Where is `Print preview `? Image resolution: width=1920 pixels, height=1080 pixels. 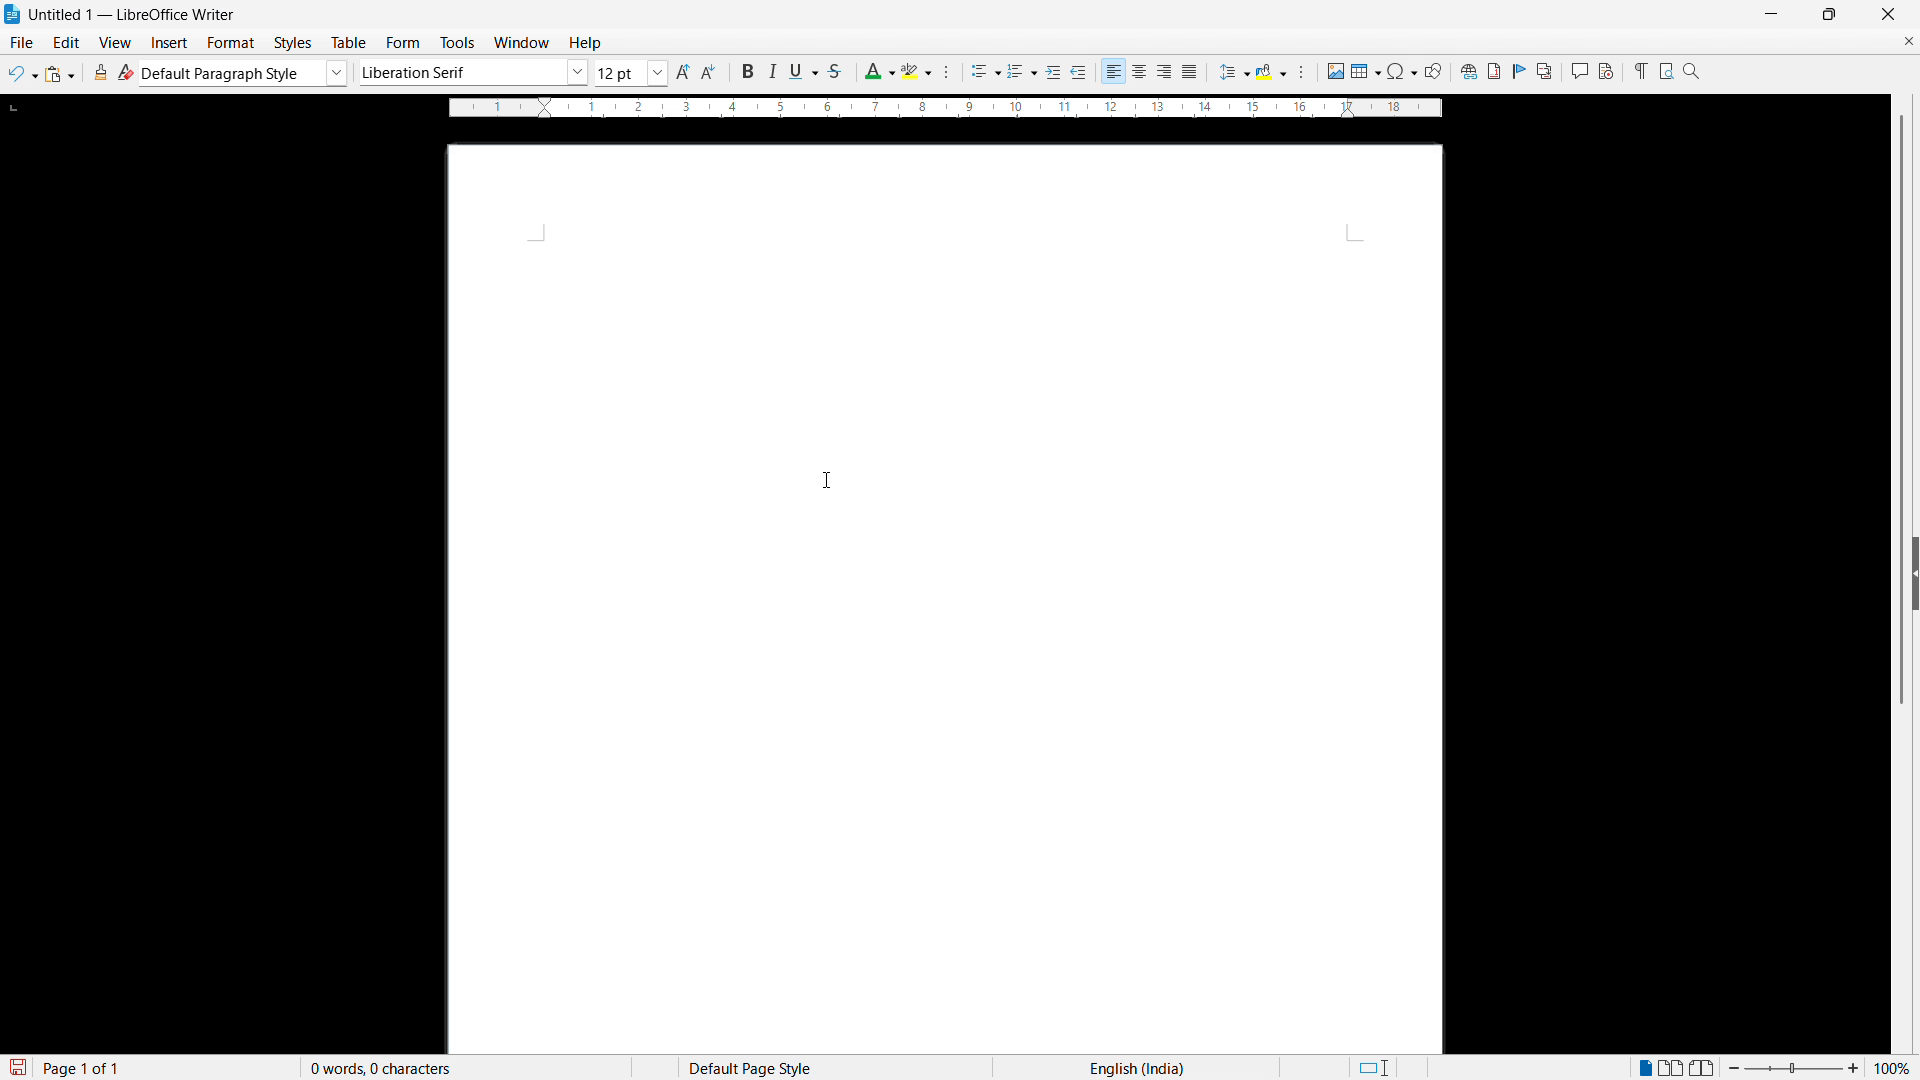 Print preview  is located at coordinates (1666, 69).